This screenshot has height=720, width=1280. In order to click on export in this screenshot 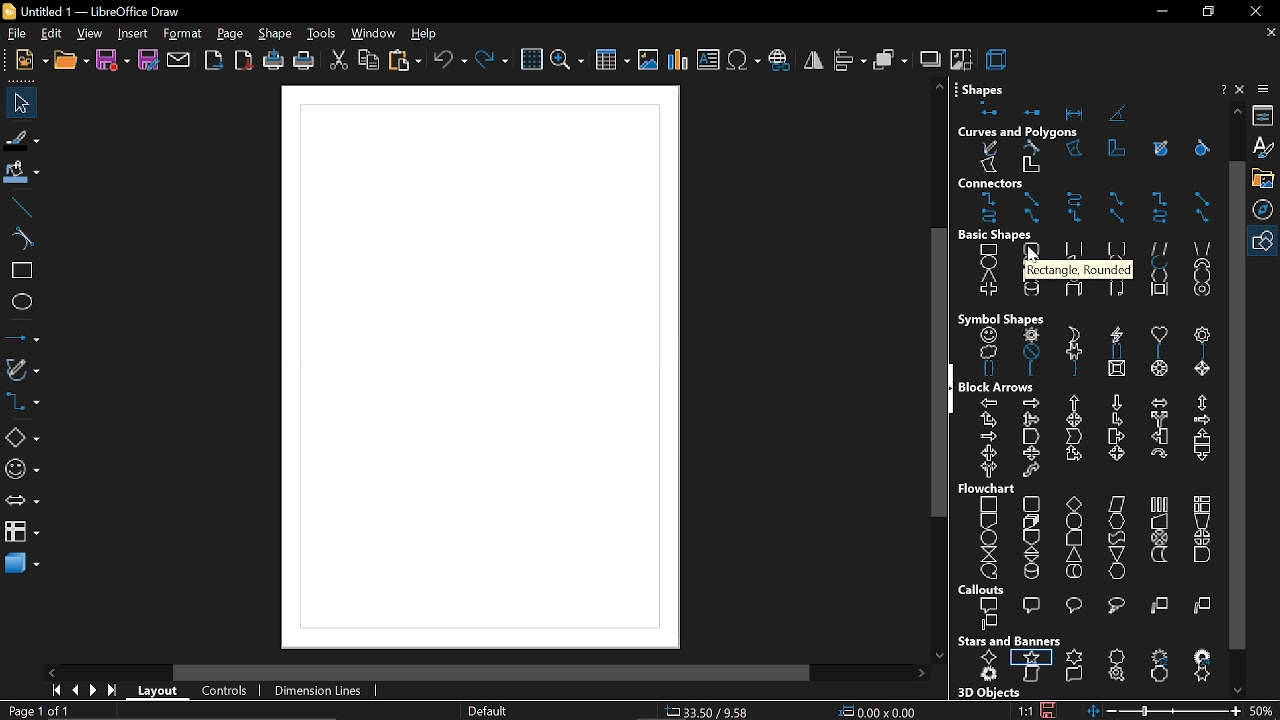, I will do `click(215, 62)`.